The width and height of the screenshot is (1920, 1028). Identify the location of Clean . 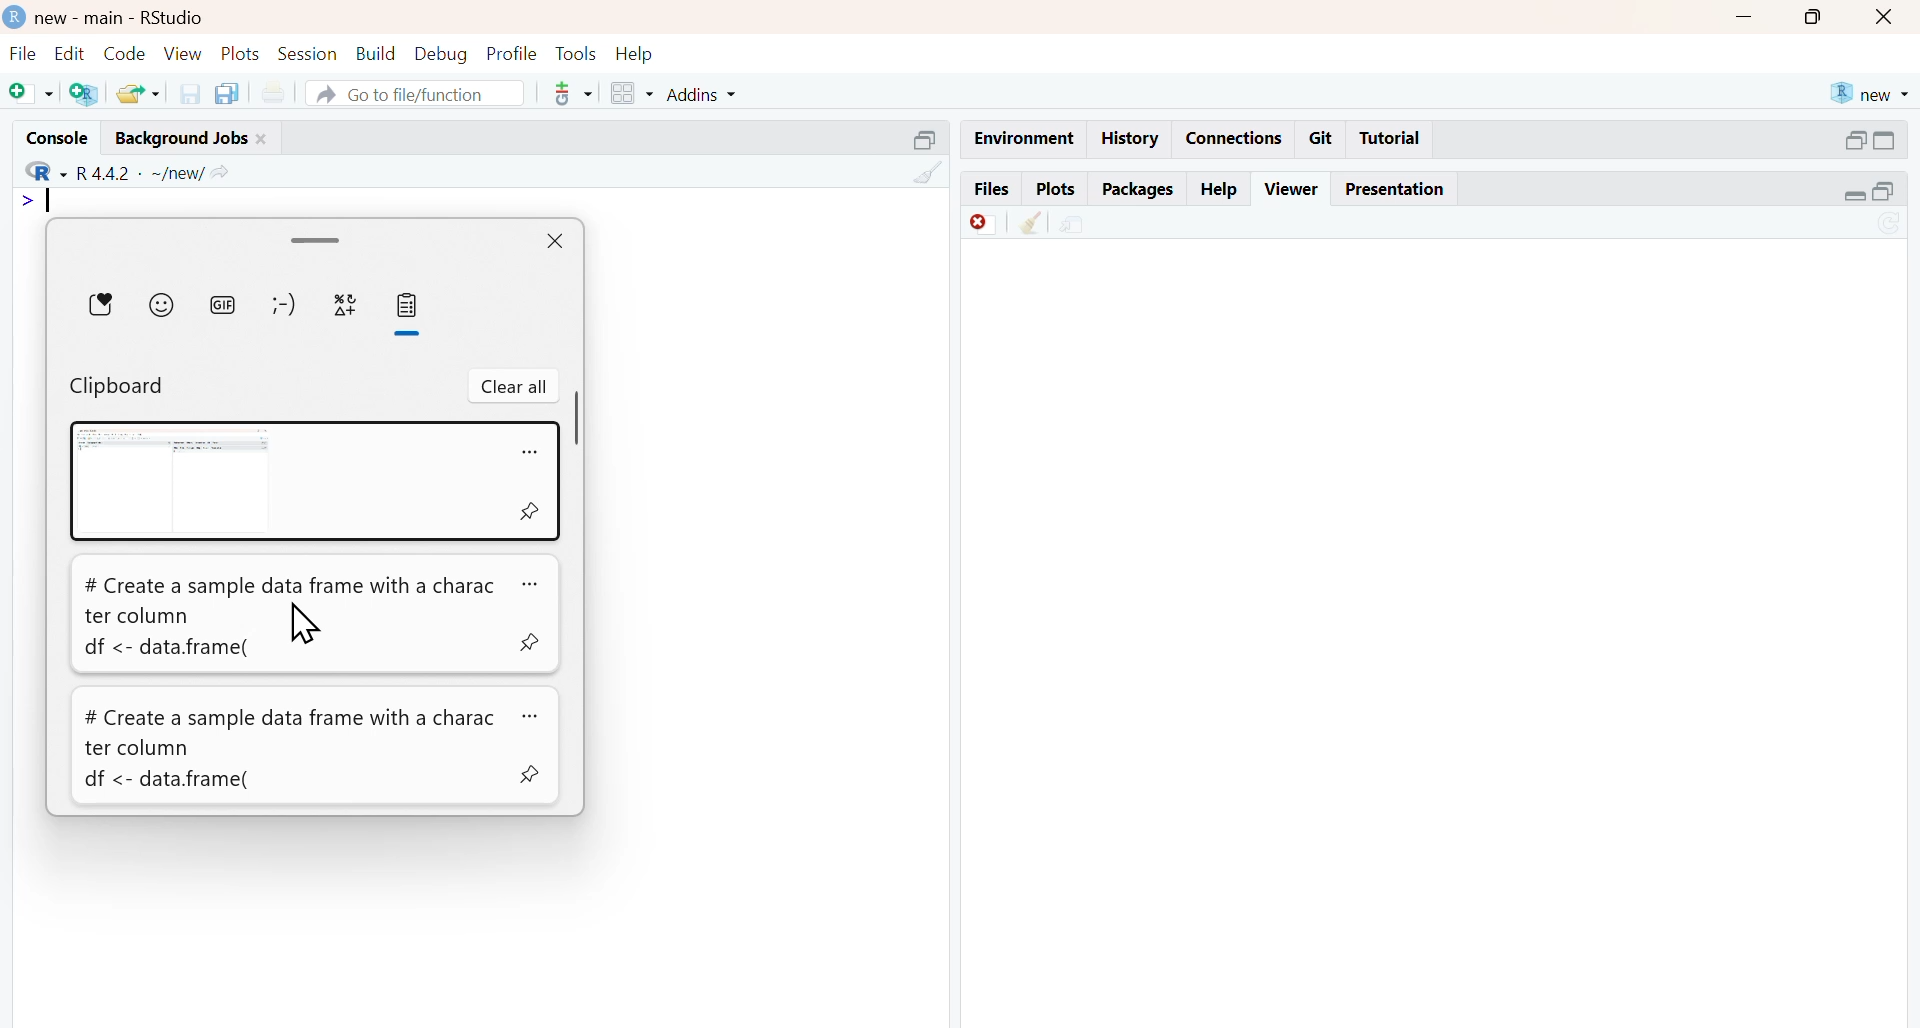
(1031, 222).